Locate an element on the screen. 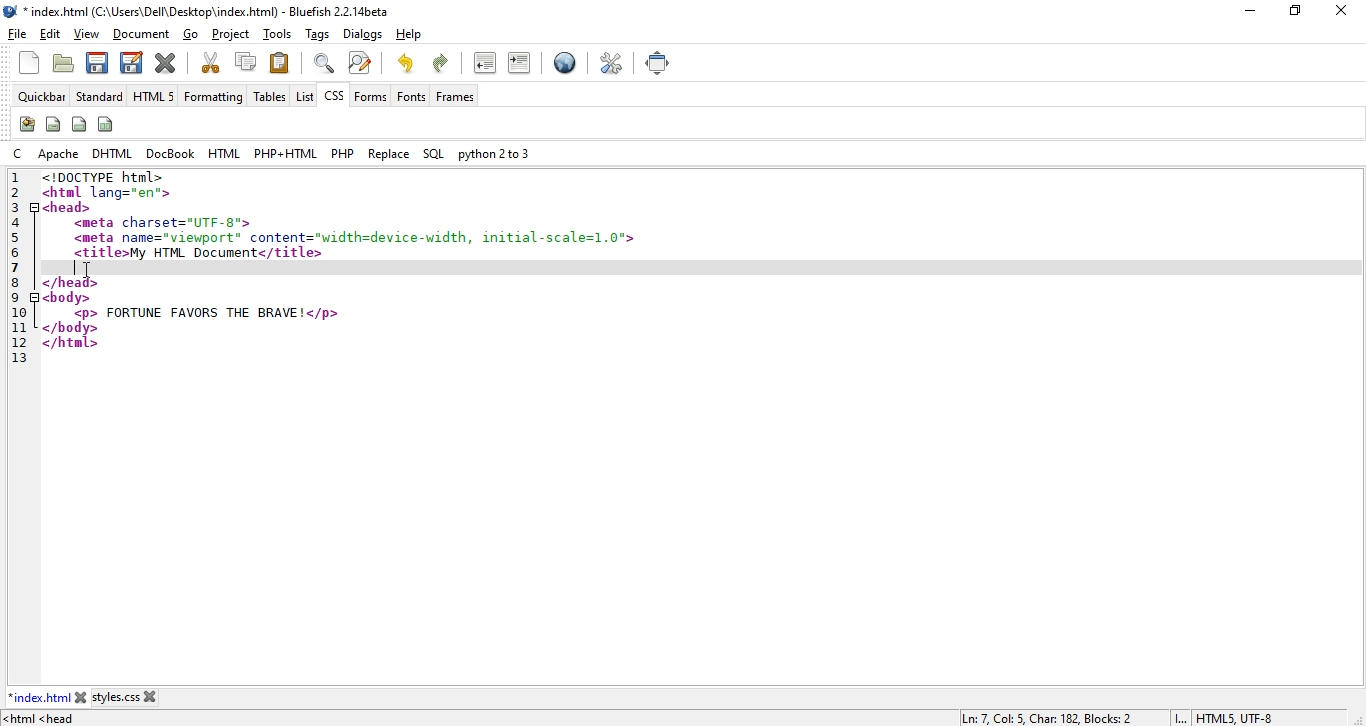 This screenshot has height=726, width=1366. tools is located at coordinates (280, 35).